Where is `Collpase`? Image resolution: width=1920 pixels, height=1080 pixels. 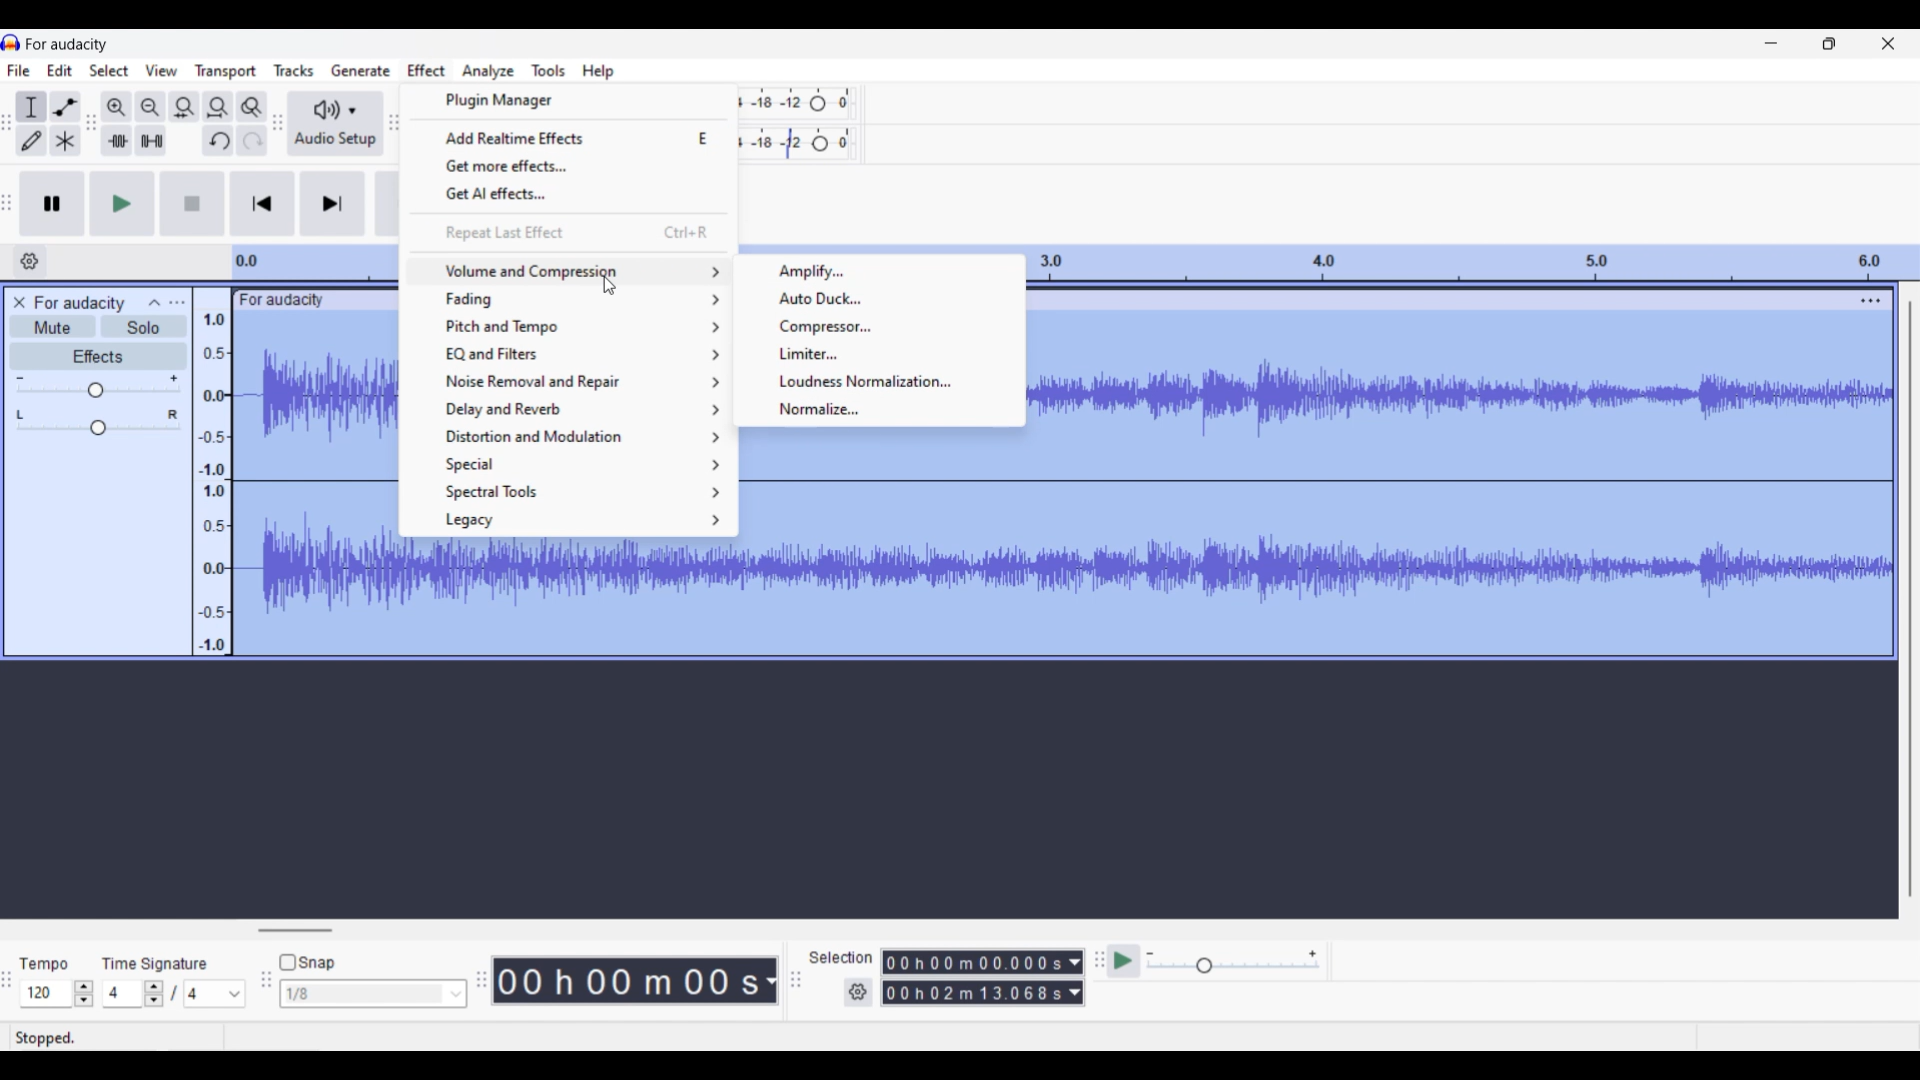
Collpase is located at coordinates (156, 302).